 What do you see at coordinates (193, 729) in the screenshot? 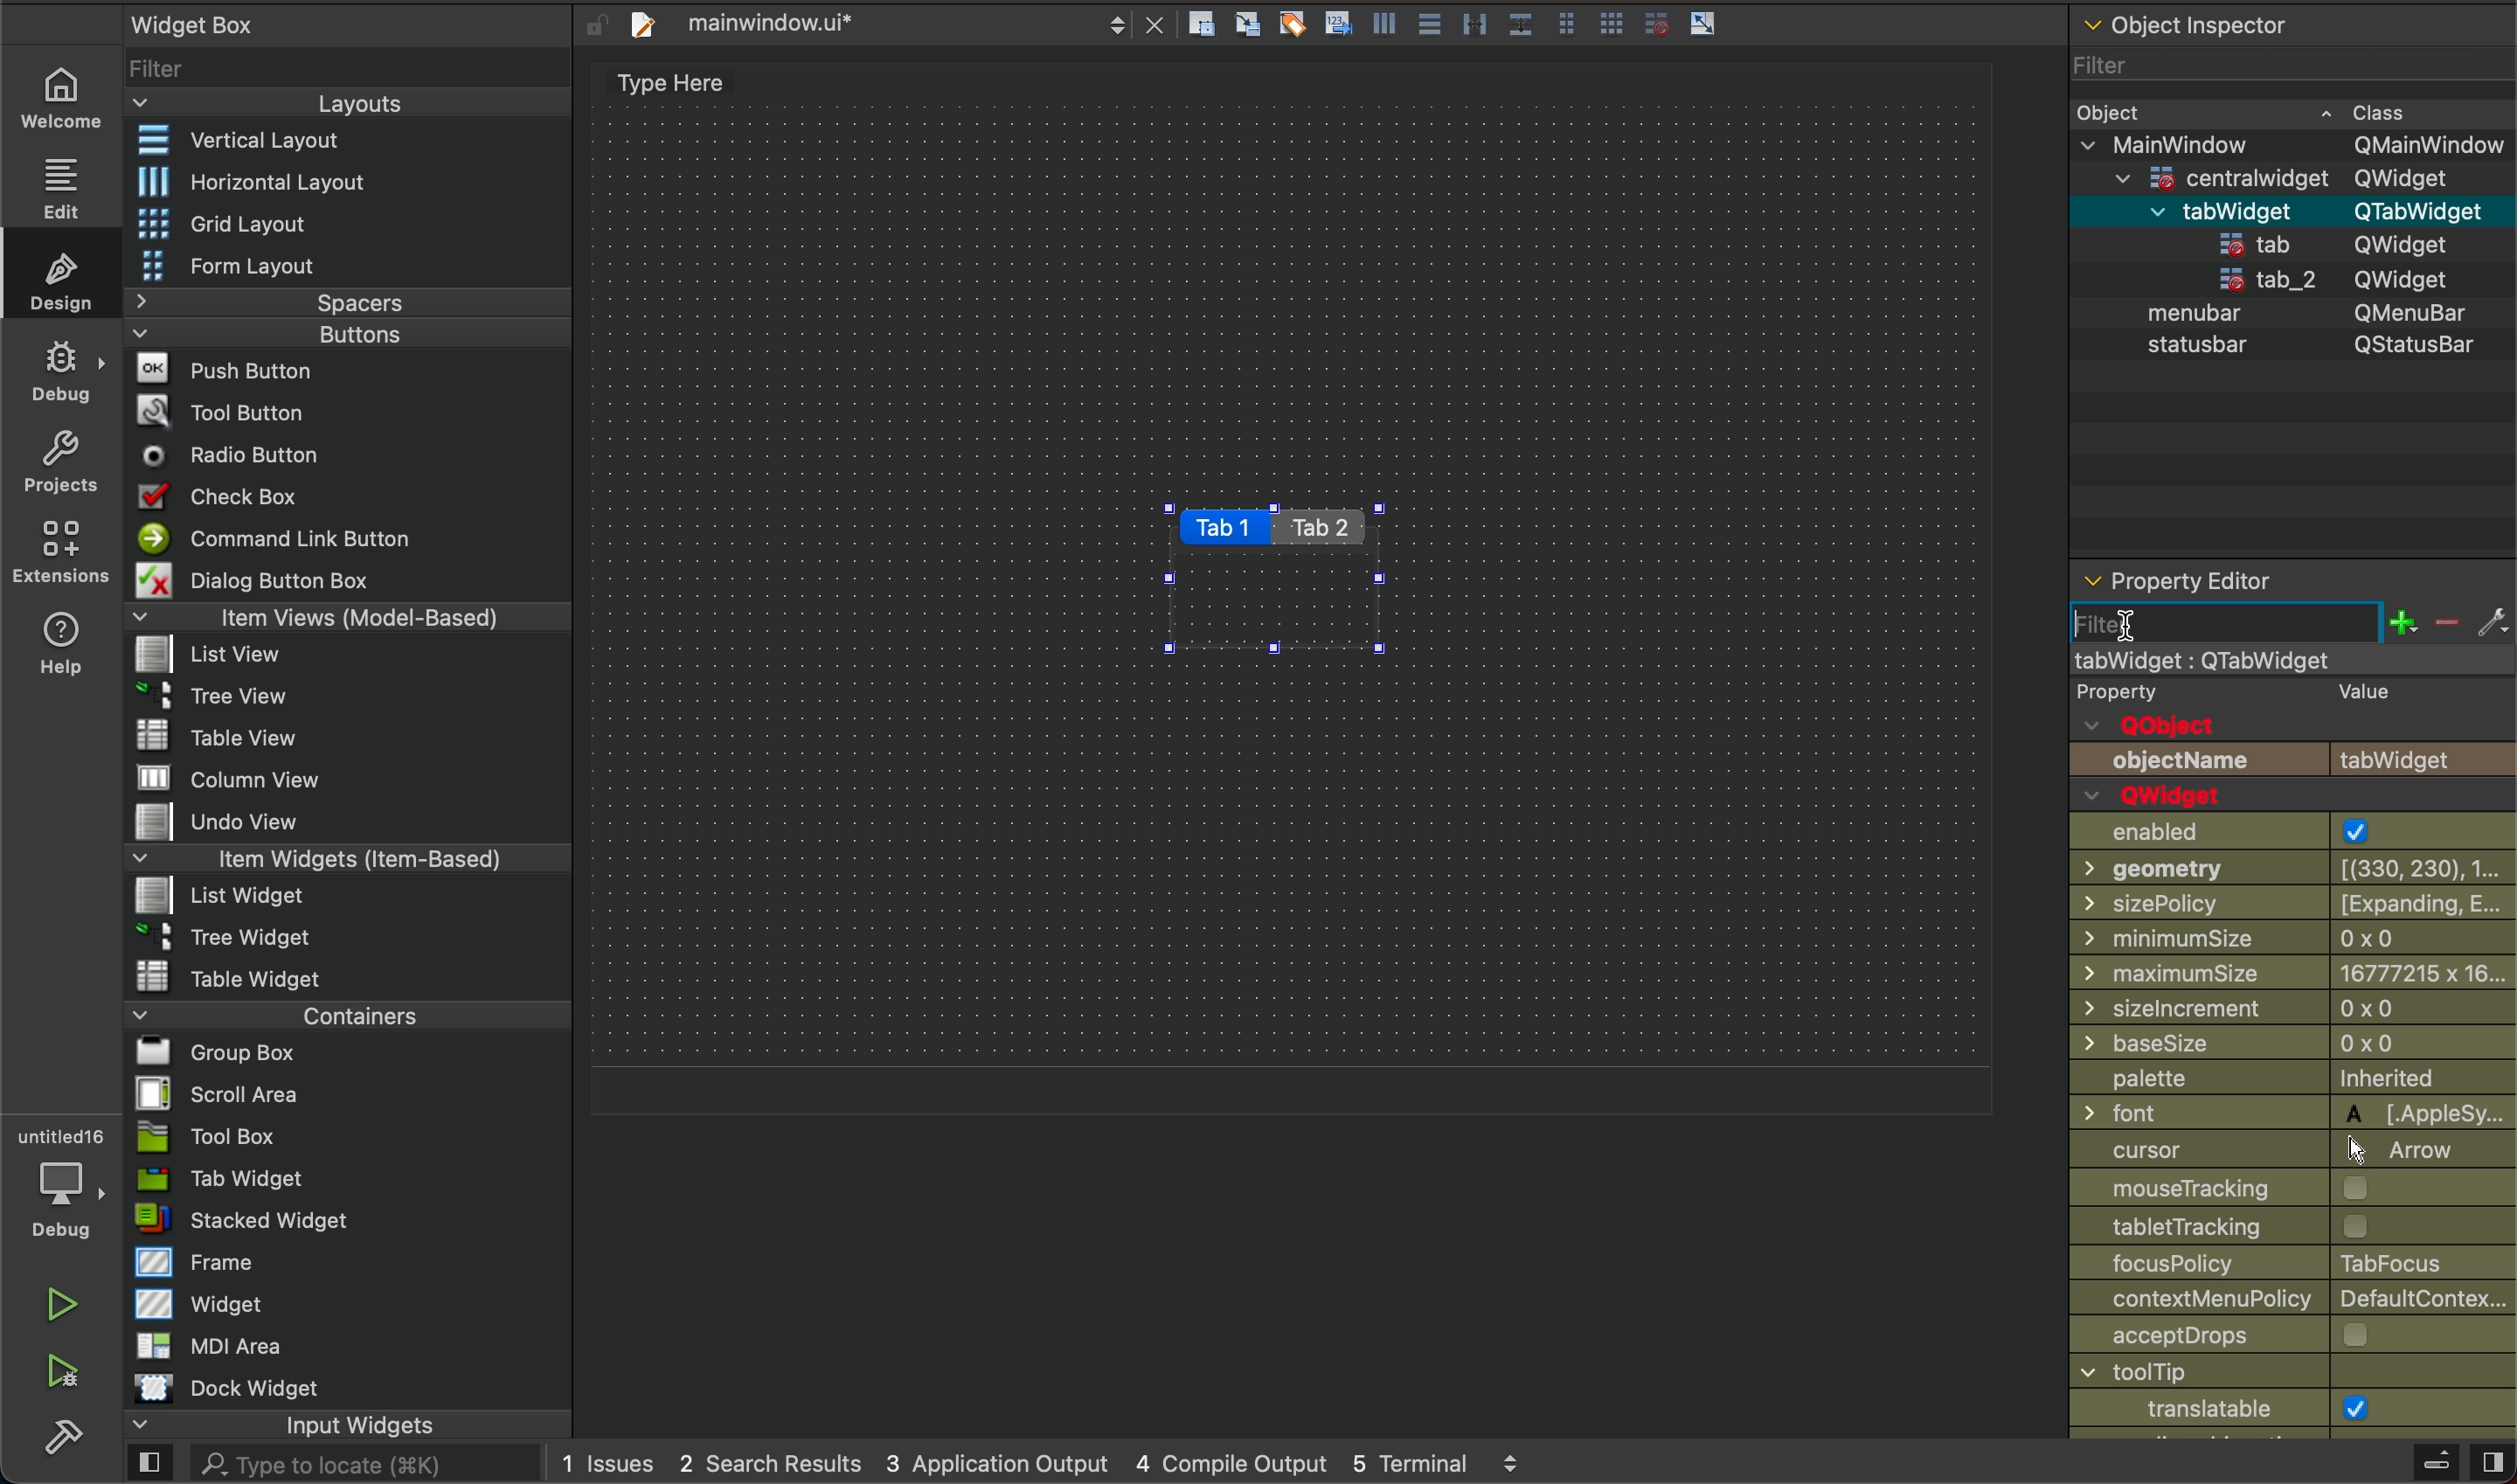
I see `Table View` at bounding box center [193, 729].